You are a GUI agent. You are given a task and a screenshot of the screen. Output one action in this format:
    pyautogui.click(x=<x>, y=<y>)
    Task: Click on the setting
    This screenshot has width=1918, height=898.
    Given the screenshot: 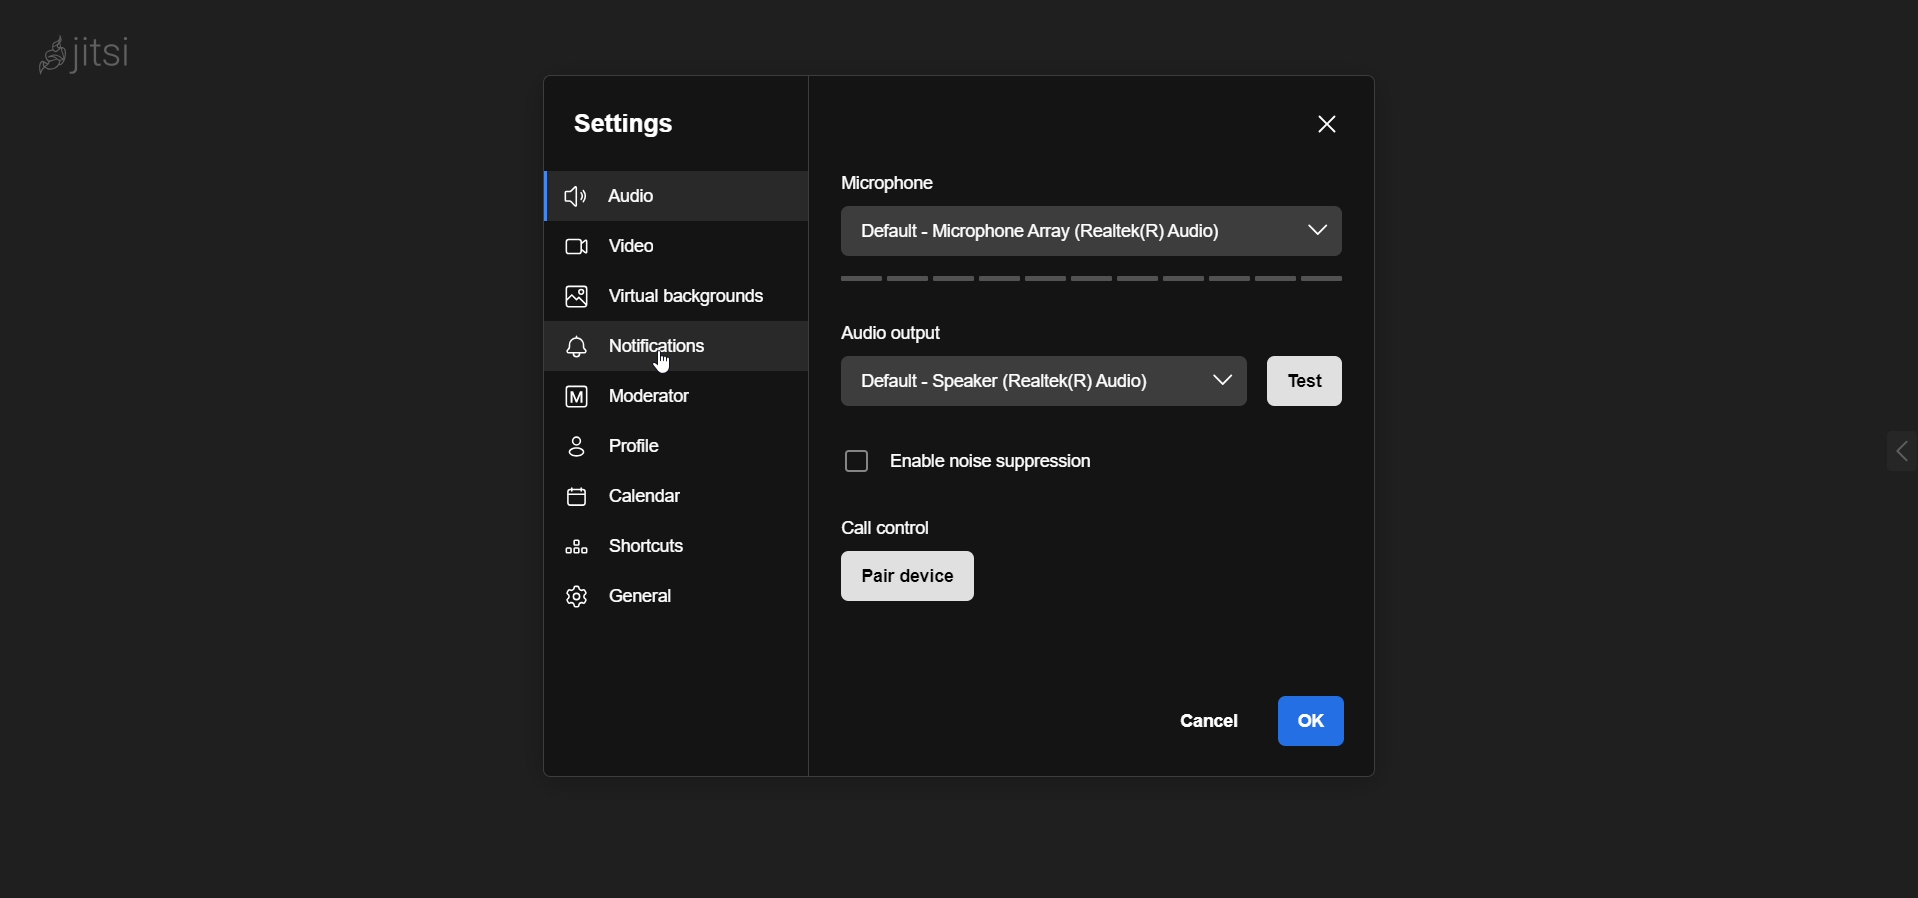 What is the action you would take?
    pyautogui.click(x=629, y=125)
    